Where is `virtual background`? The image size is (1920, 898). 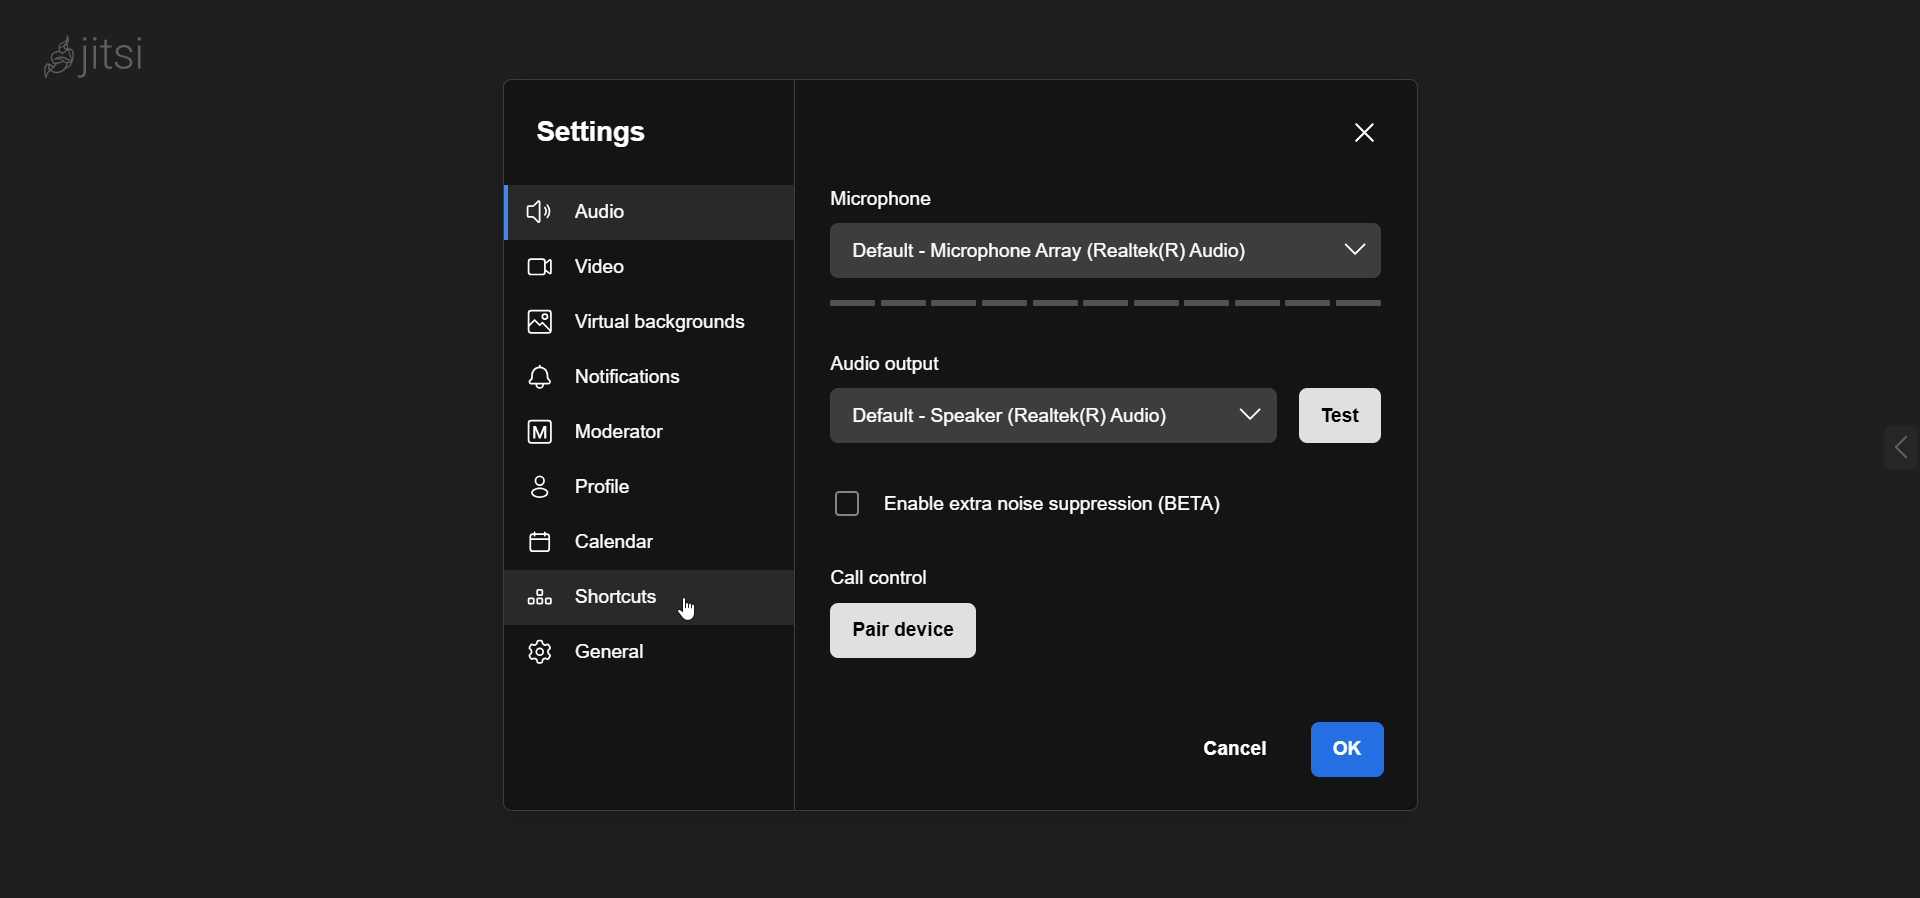 virtual background is located at coordinates (643, 318).